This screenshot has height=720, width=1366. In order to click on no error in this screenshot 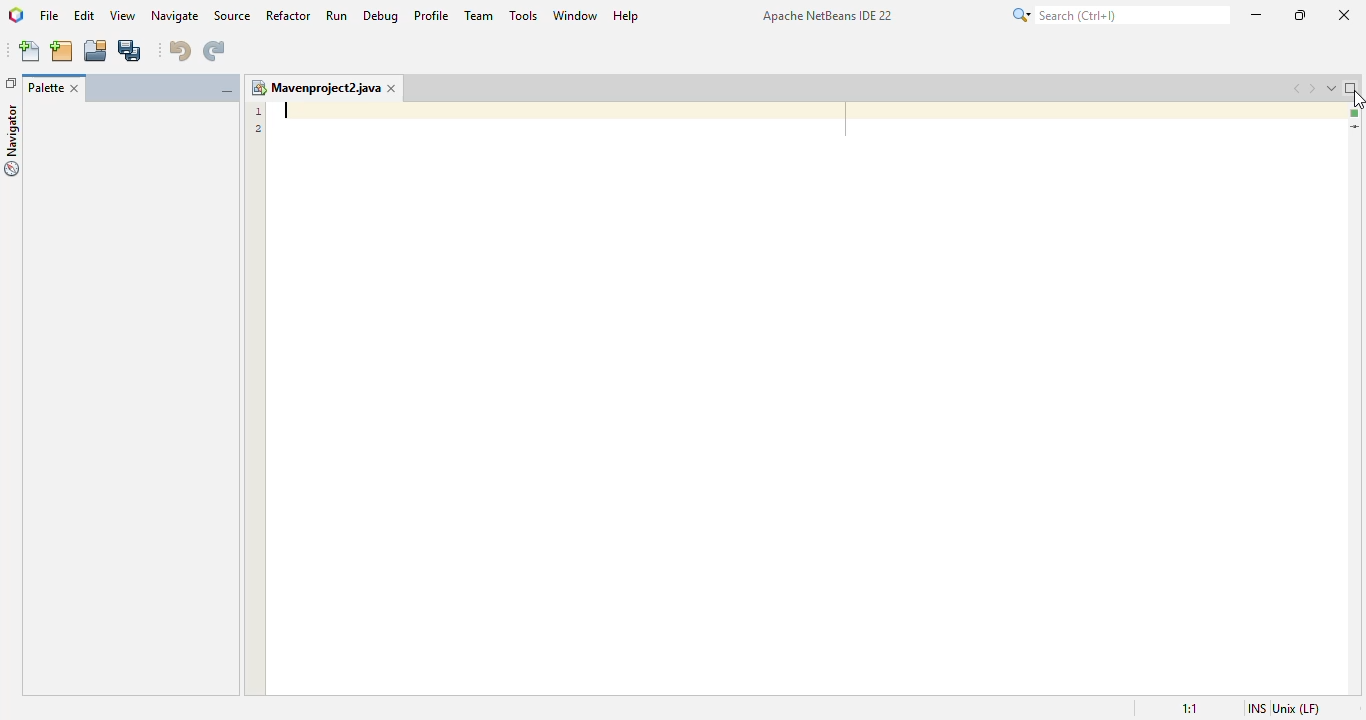, I will do `click(1355, 113)`.